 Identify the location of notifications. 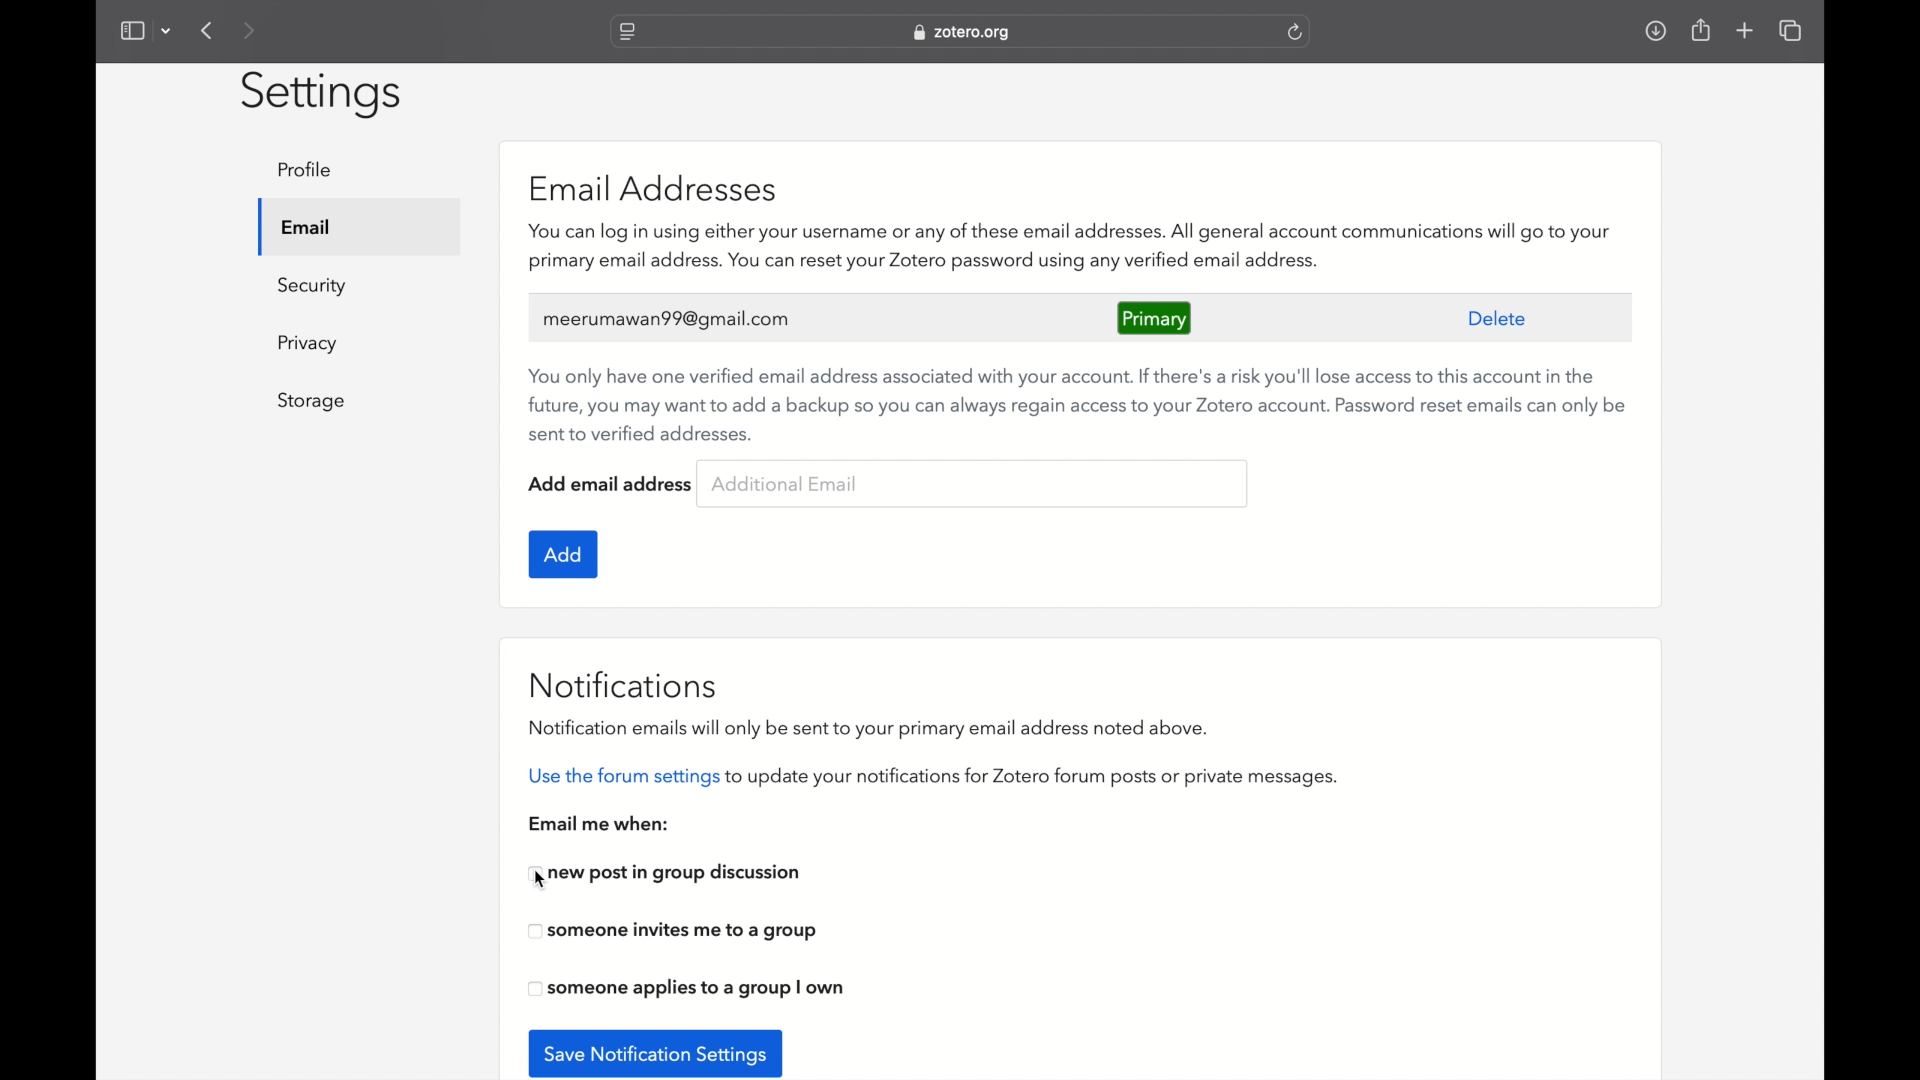
(624, 685).